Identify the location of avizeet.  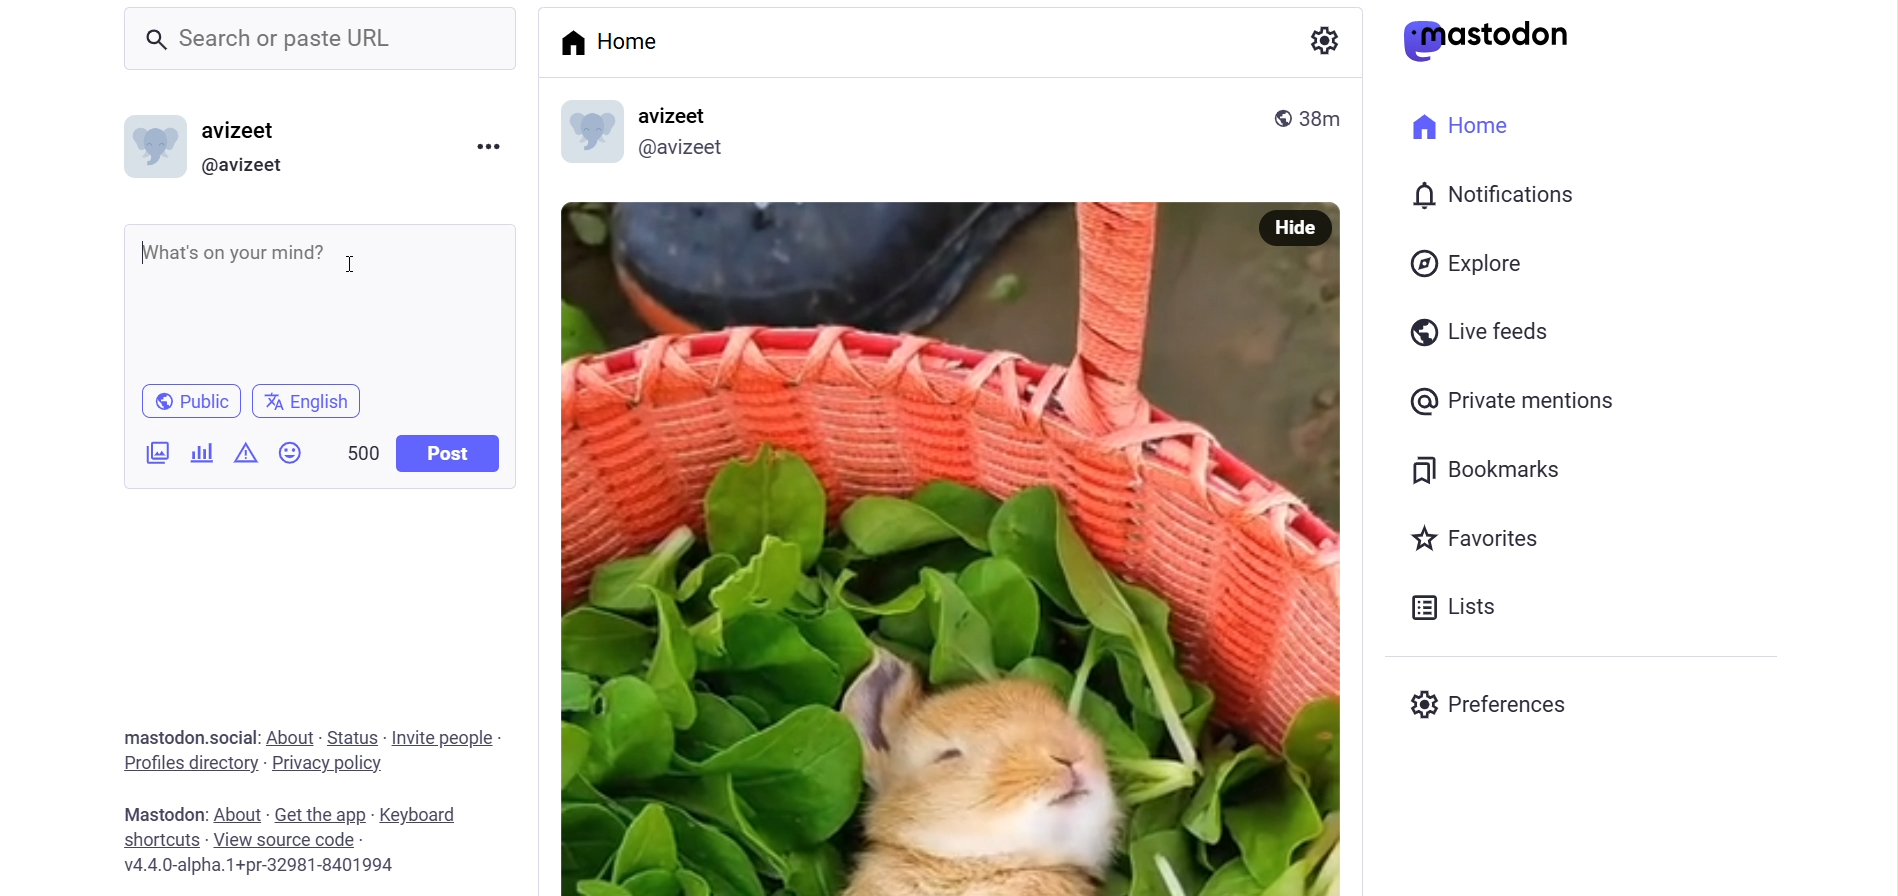
(694, 113).